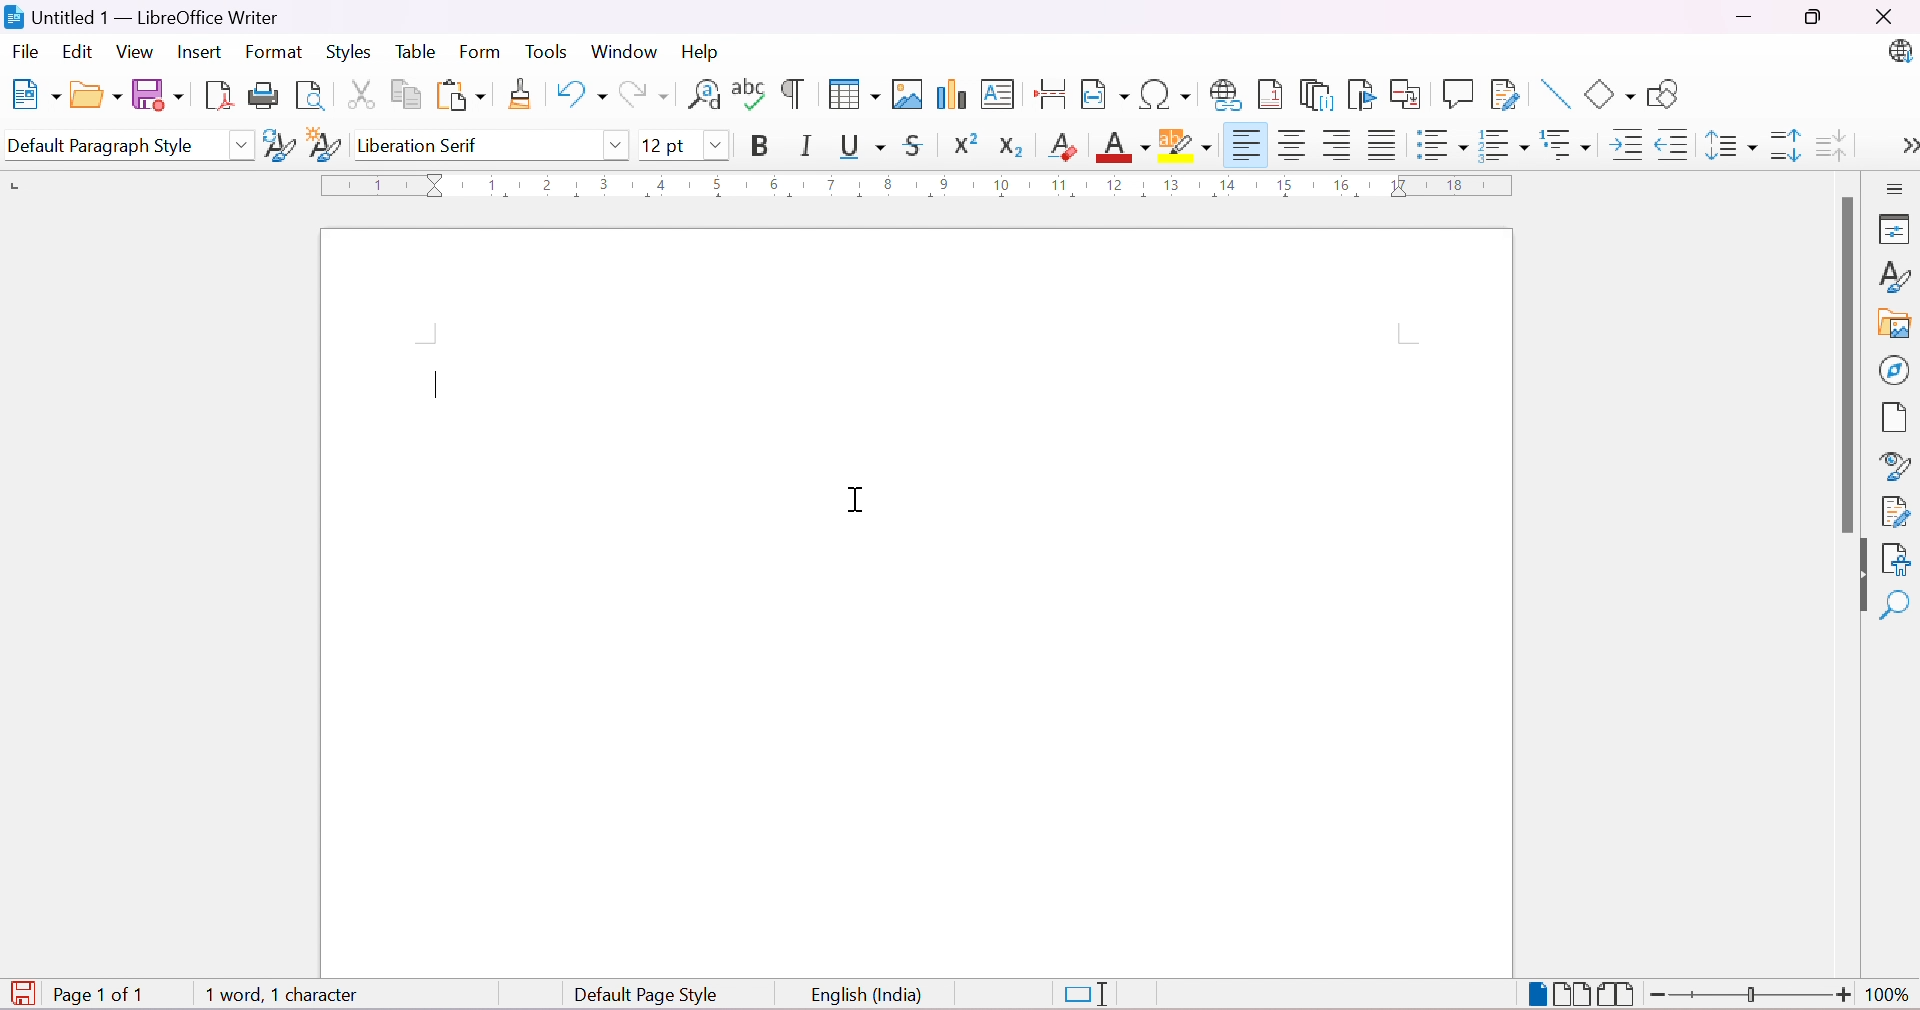 The width and height of the screenshot is (1920, 1010). I want to click on Drop Down, so click(615, 149).